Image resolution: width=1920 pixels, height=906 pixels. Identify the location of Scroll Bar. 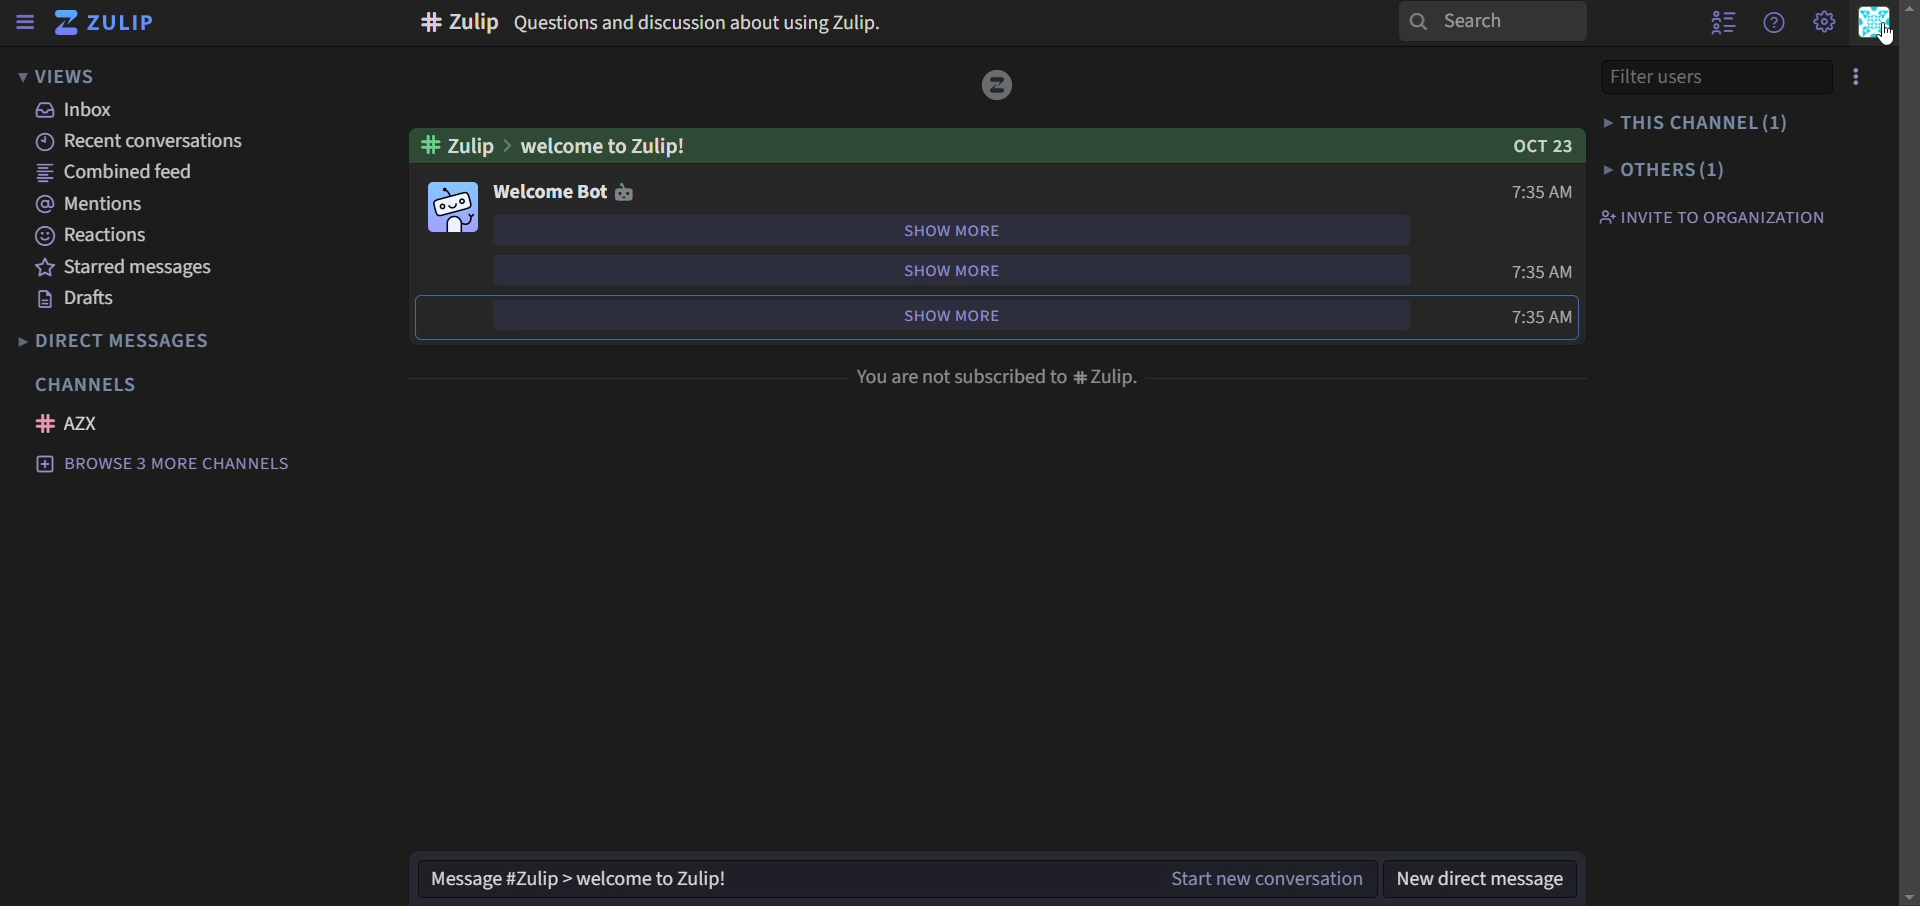
(1908, 453).